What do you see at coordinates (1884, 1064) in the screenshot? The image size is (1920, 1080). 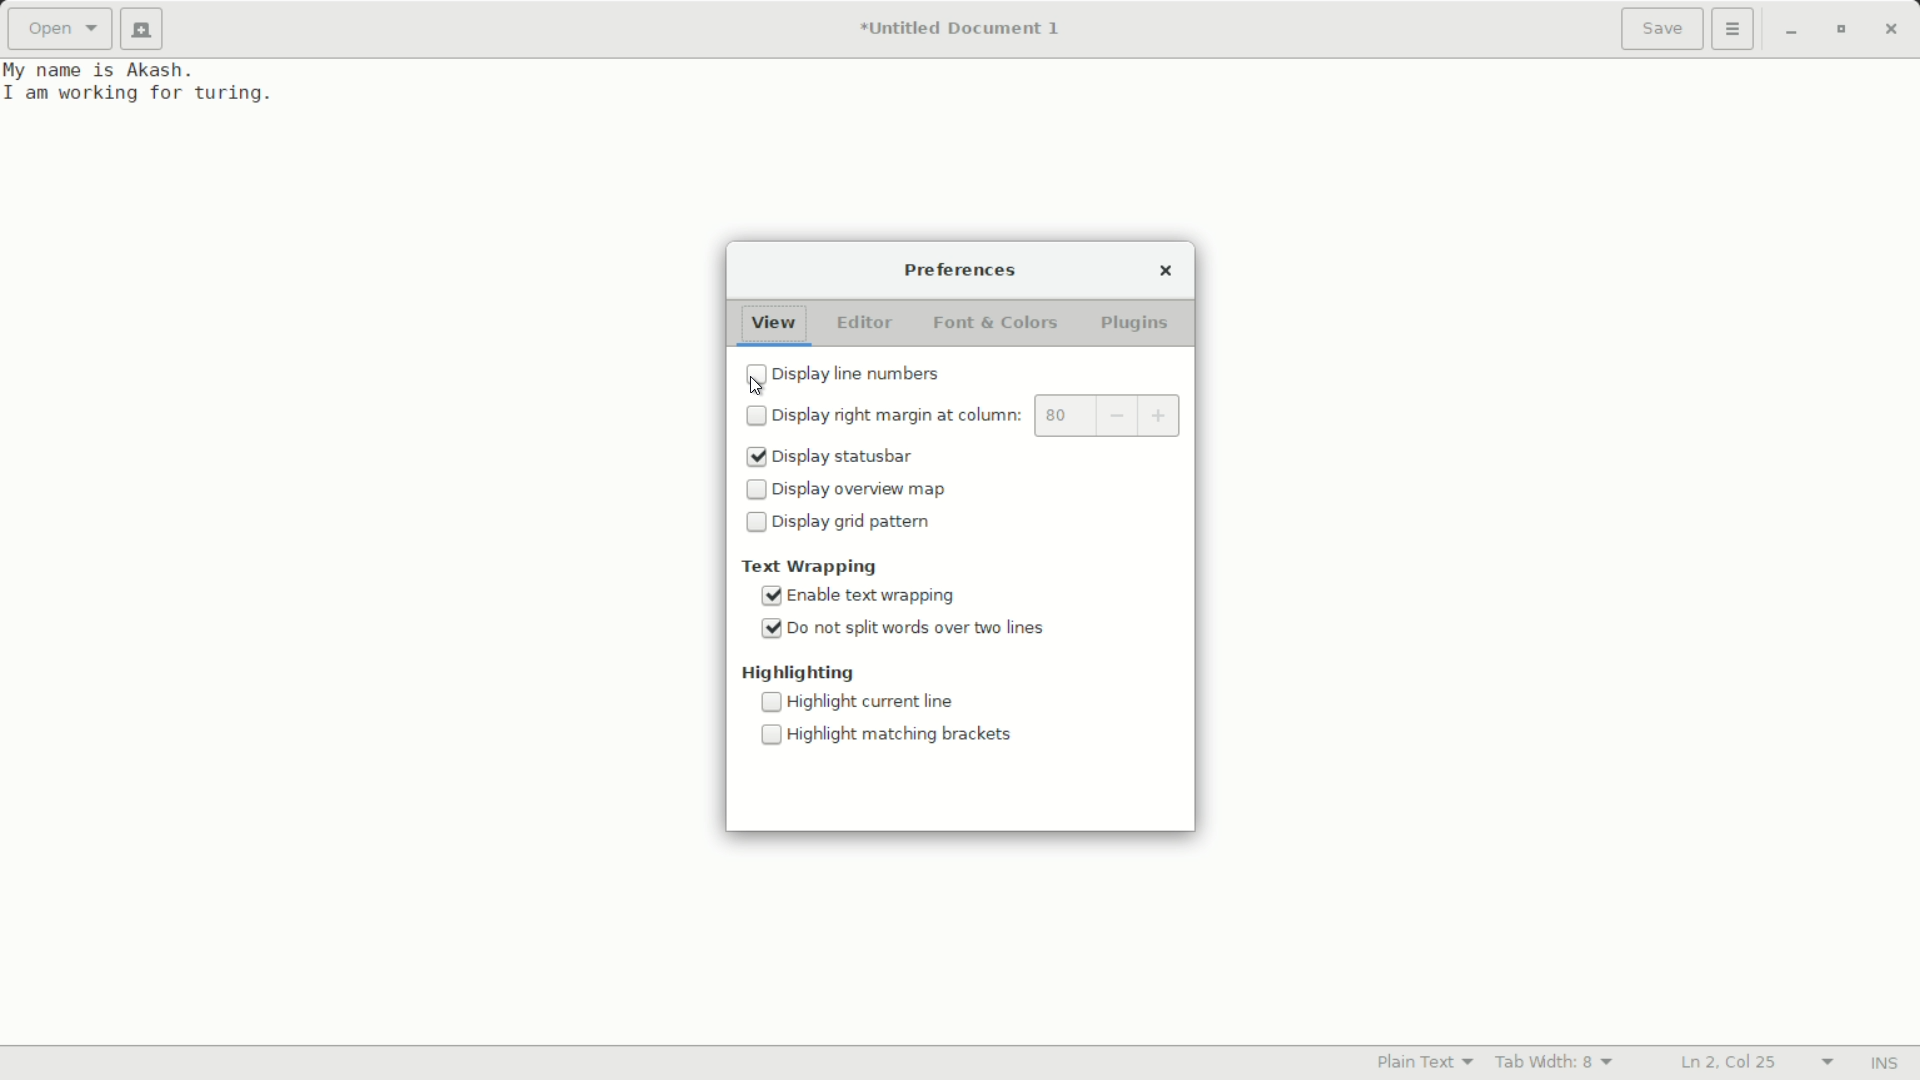 I see `ins` at bounding box center [1884, 1064].